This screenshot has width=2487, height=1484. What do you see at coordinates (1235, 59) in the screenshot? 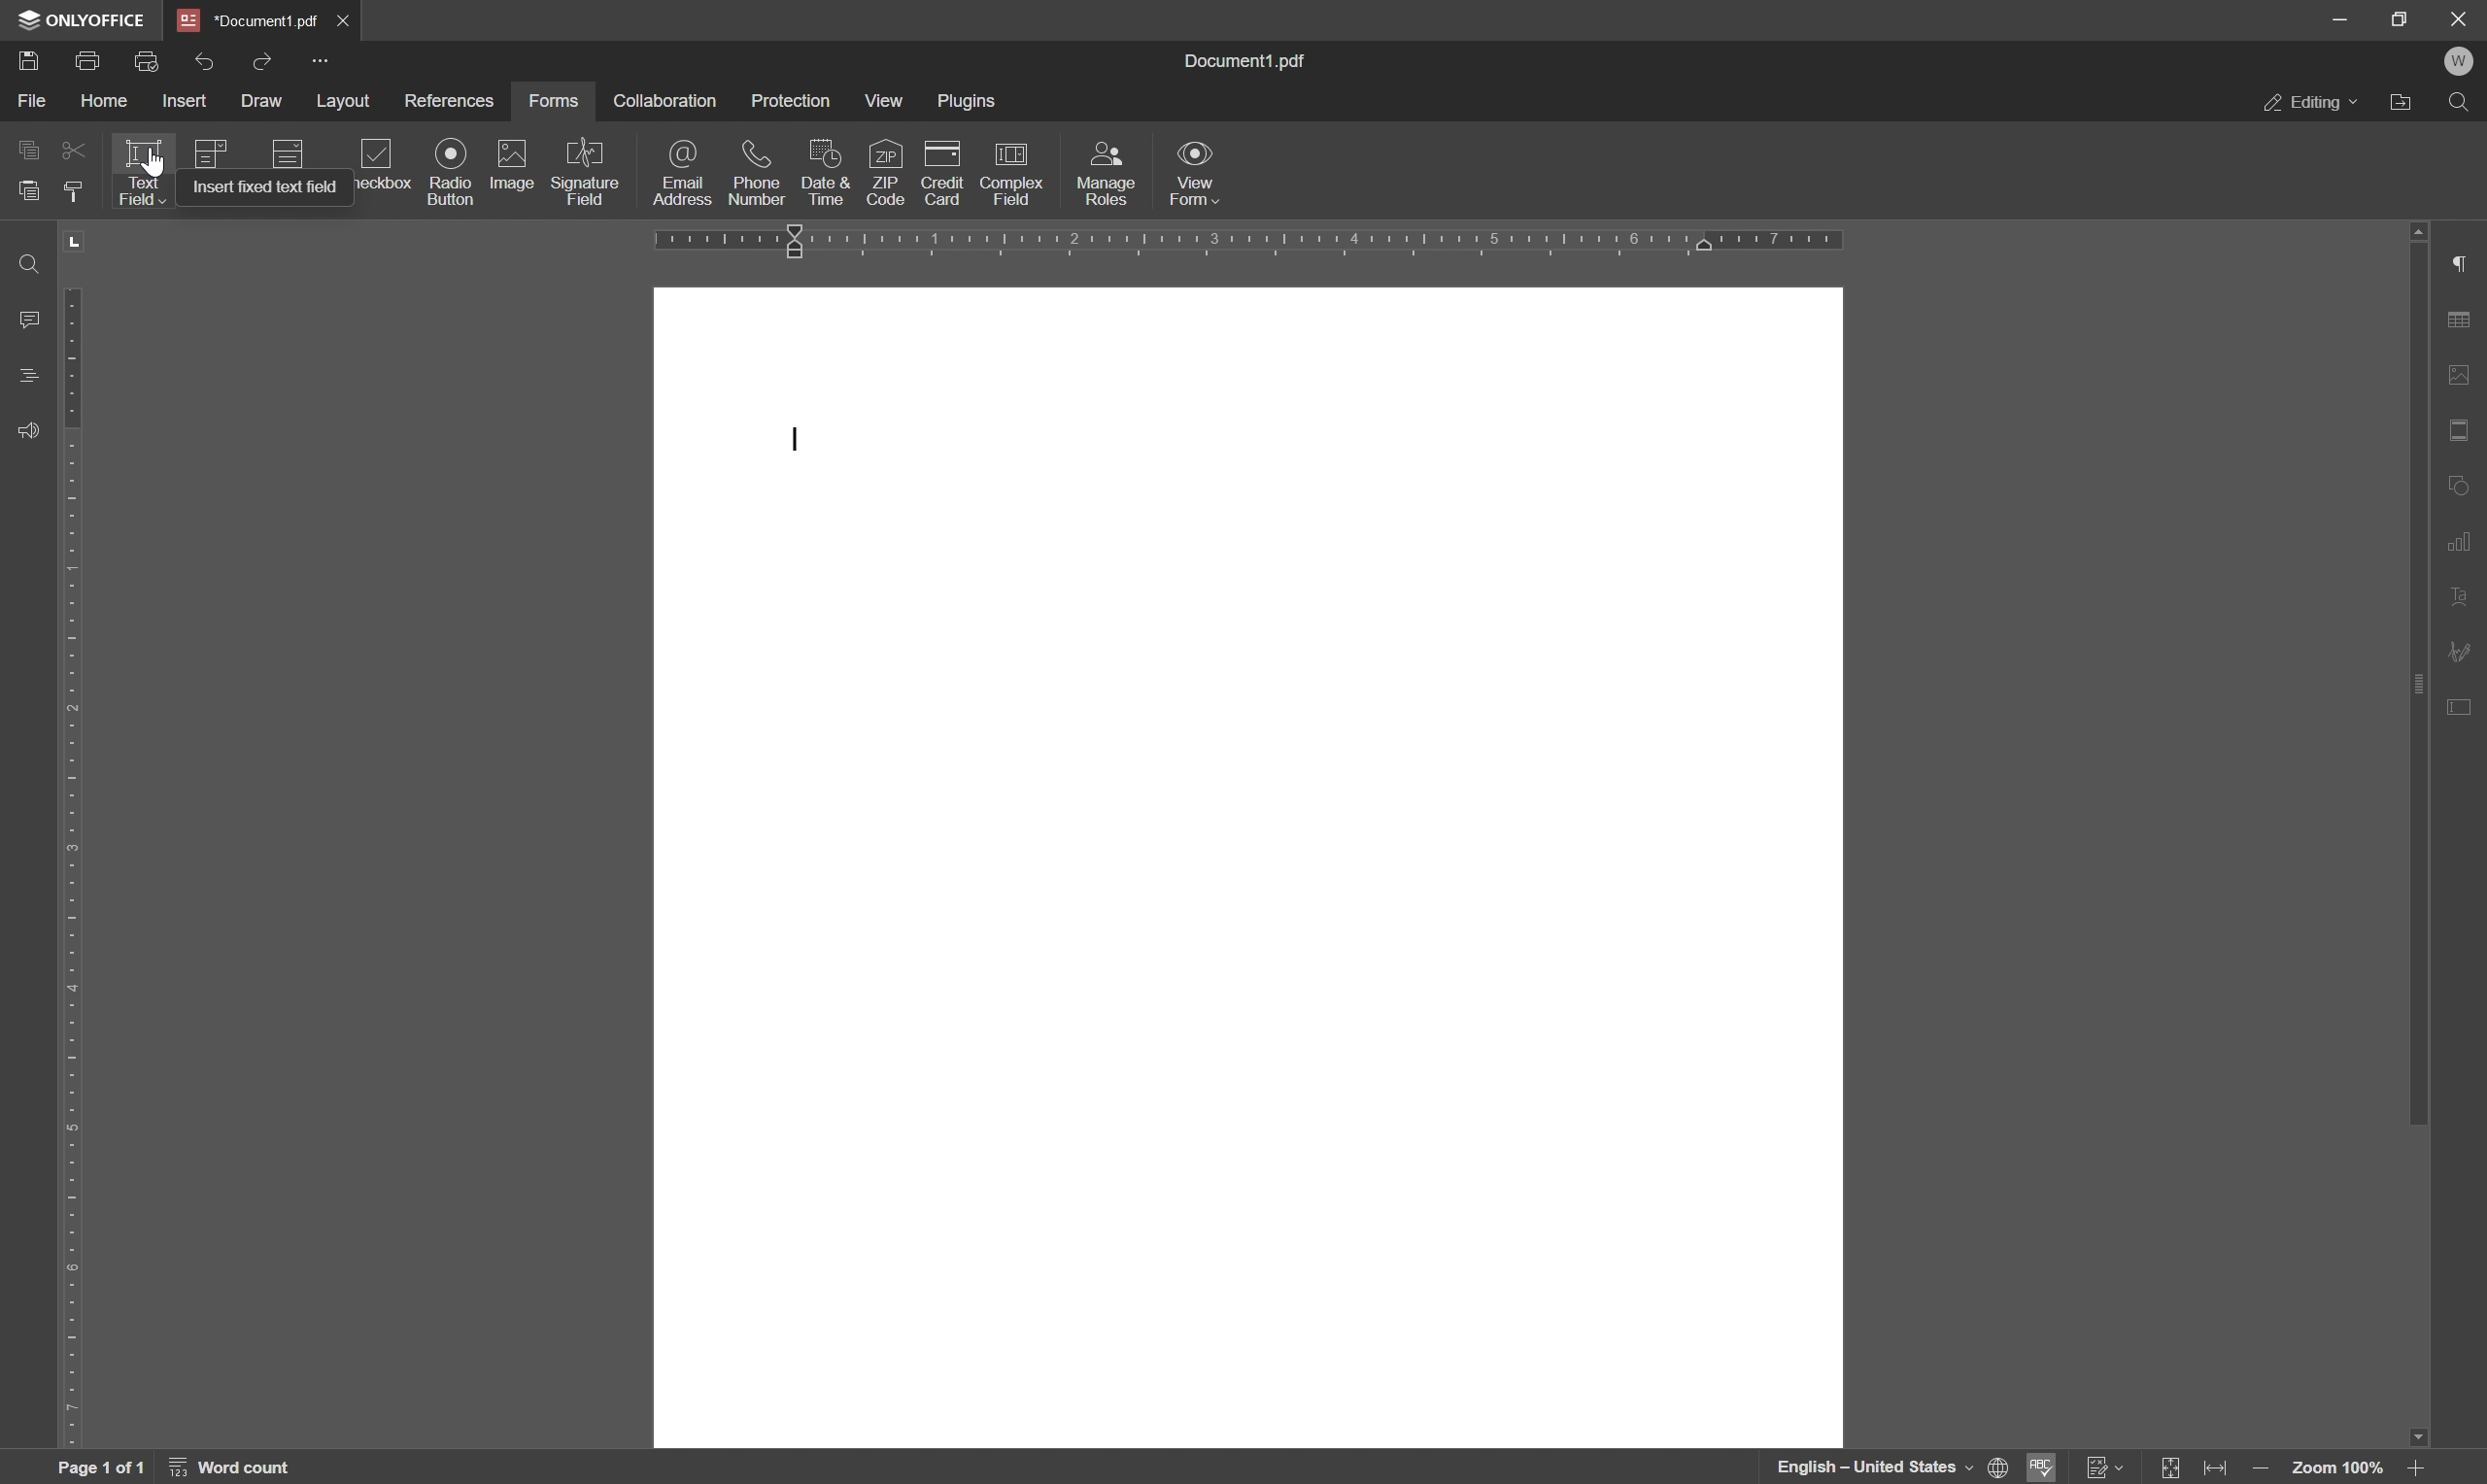
I see `document1.pdf` at bounding box center [1235, 59].